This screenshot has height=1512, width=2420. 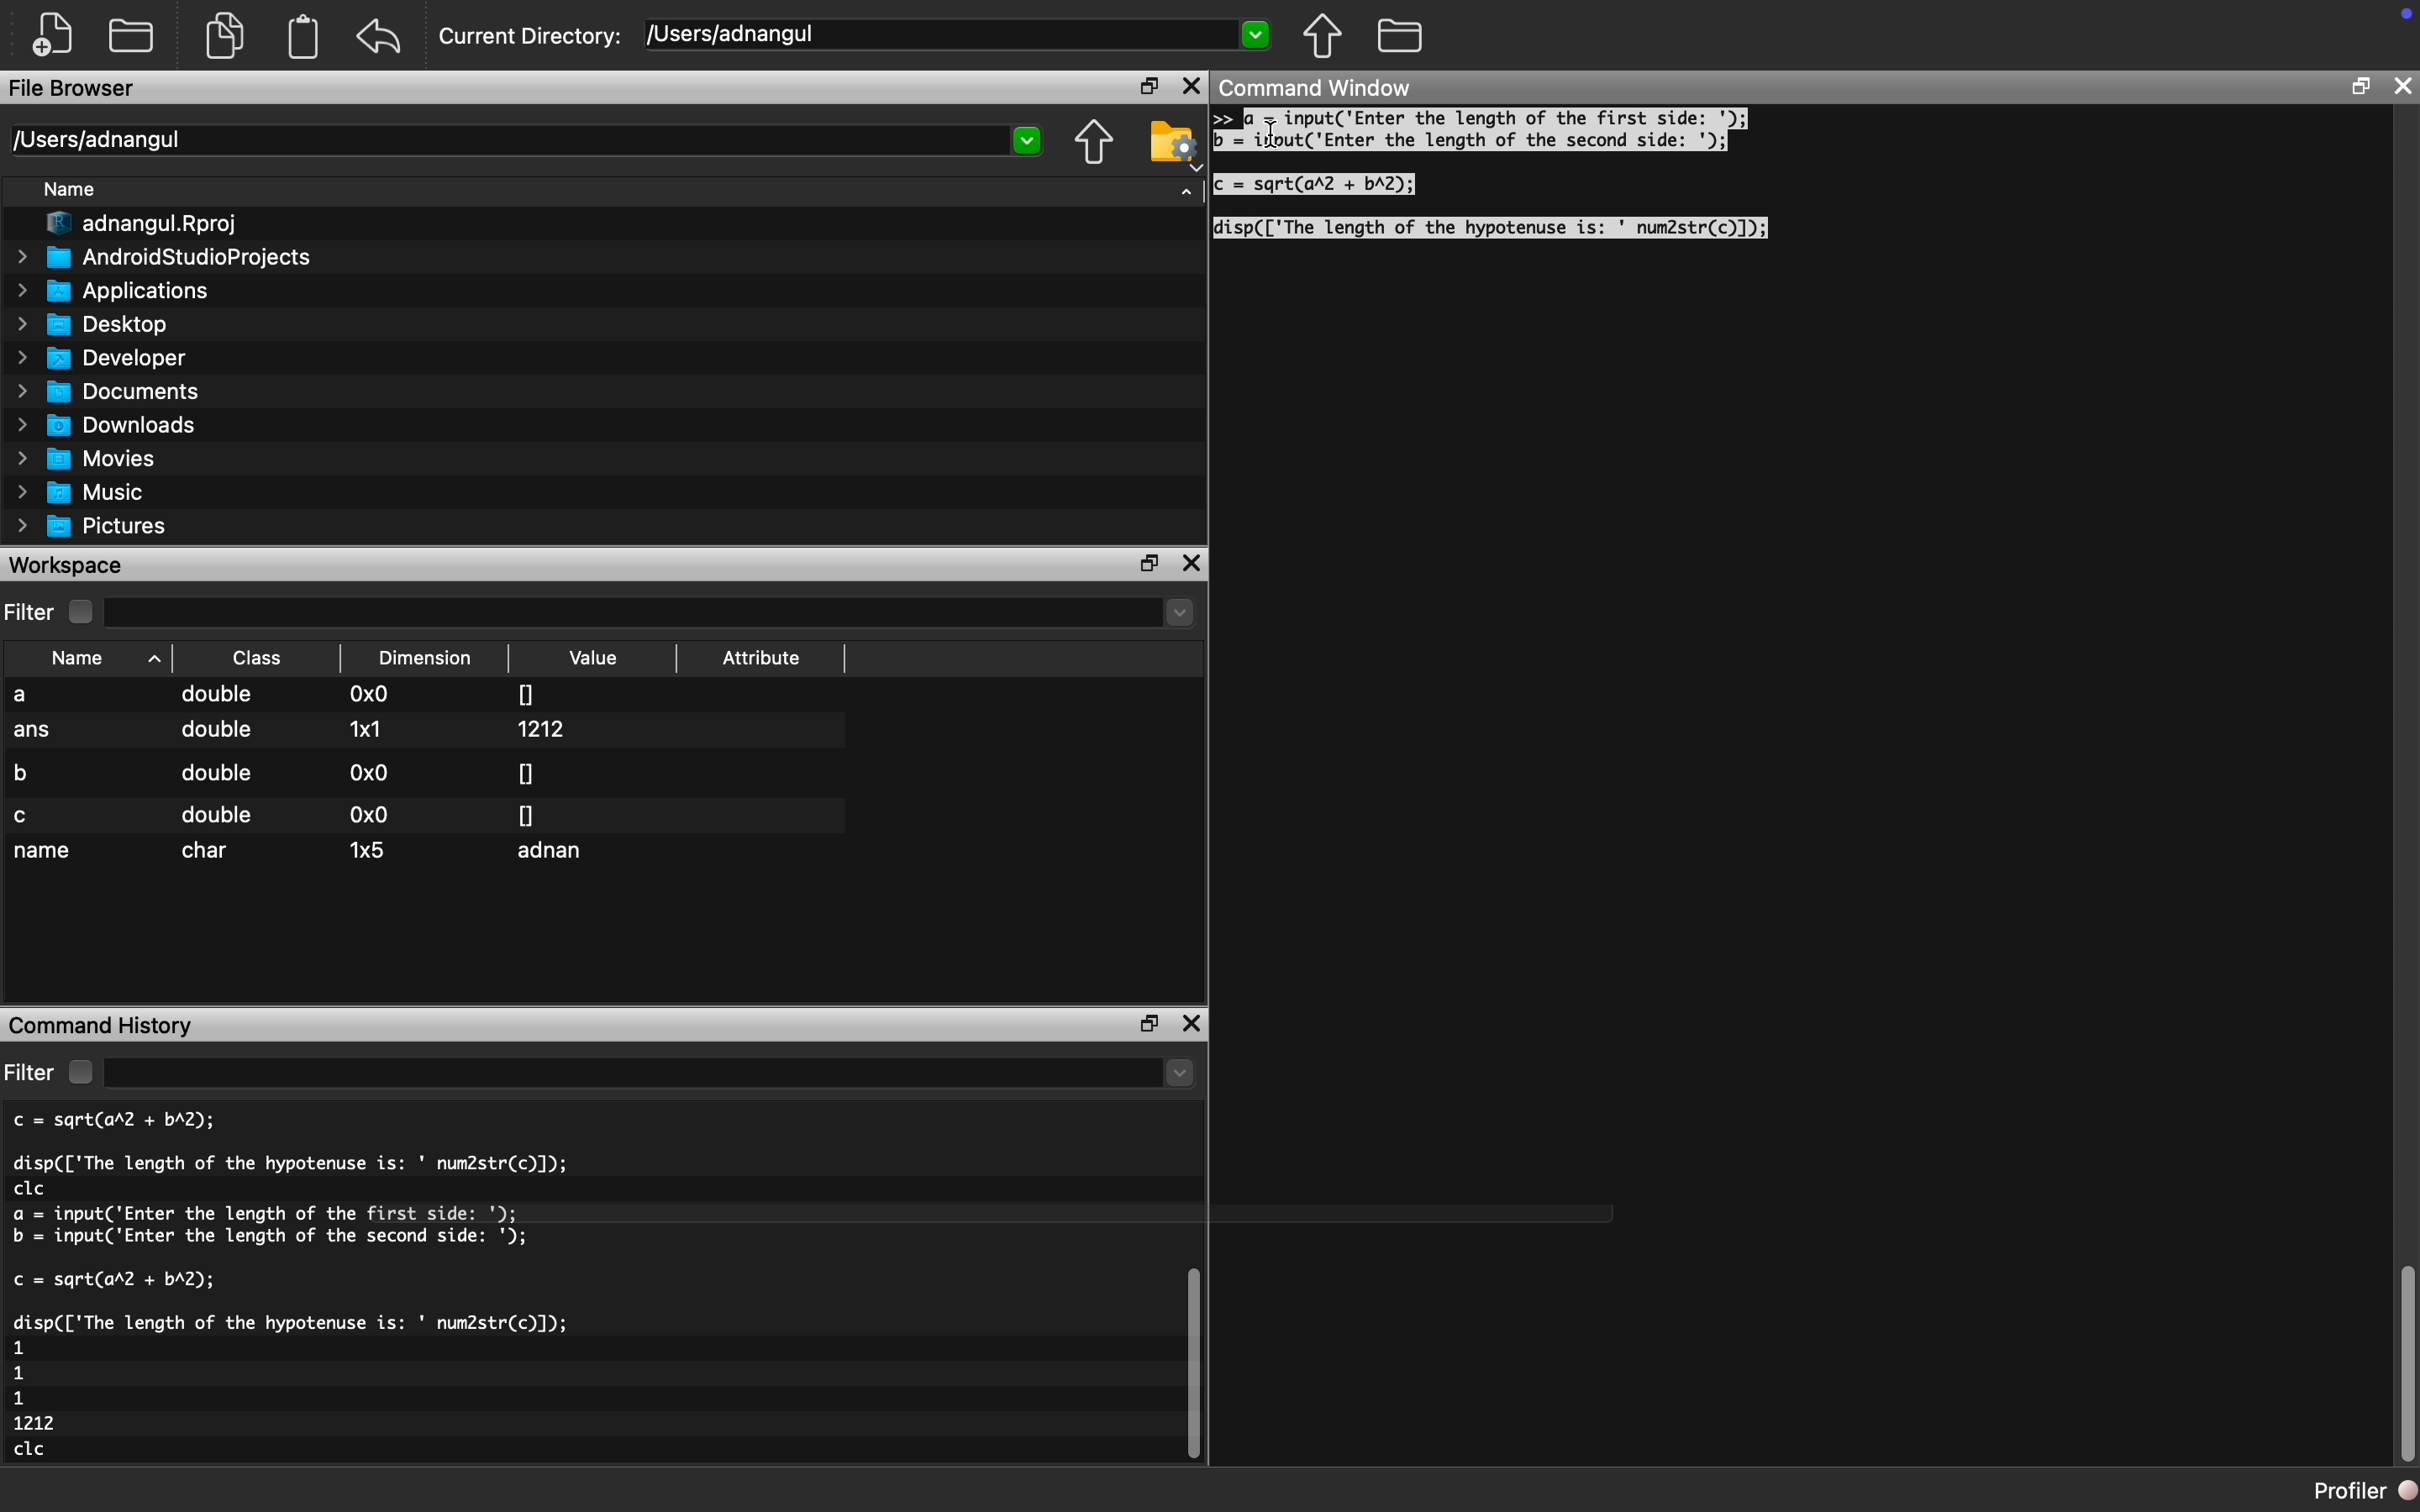 I want to click on restore down, so click(x=2359, y=90).